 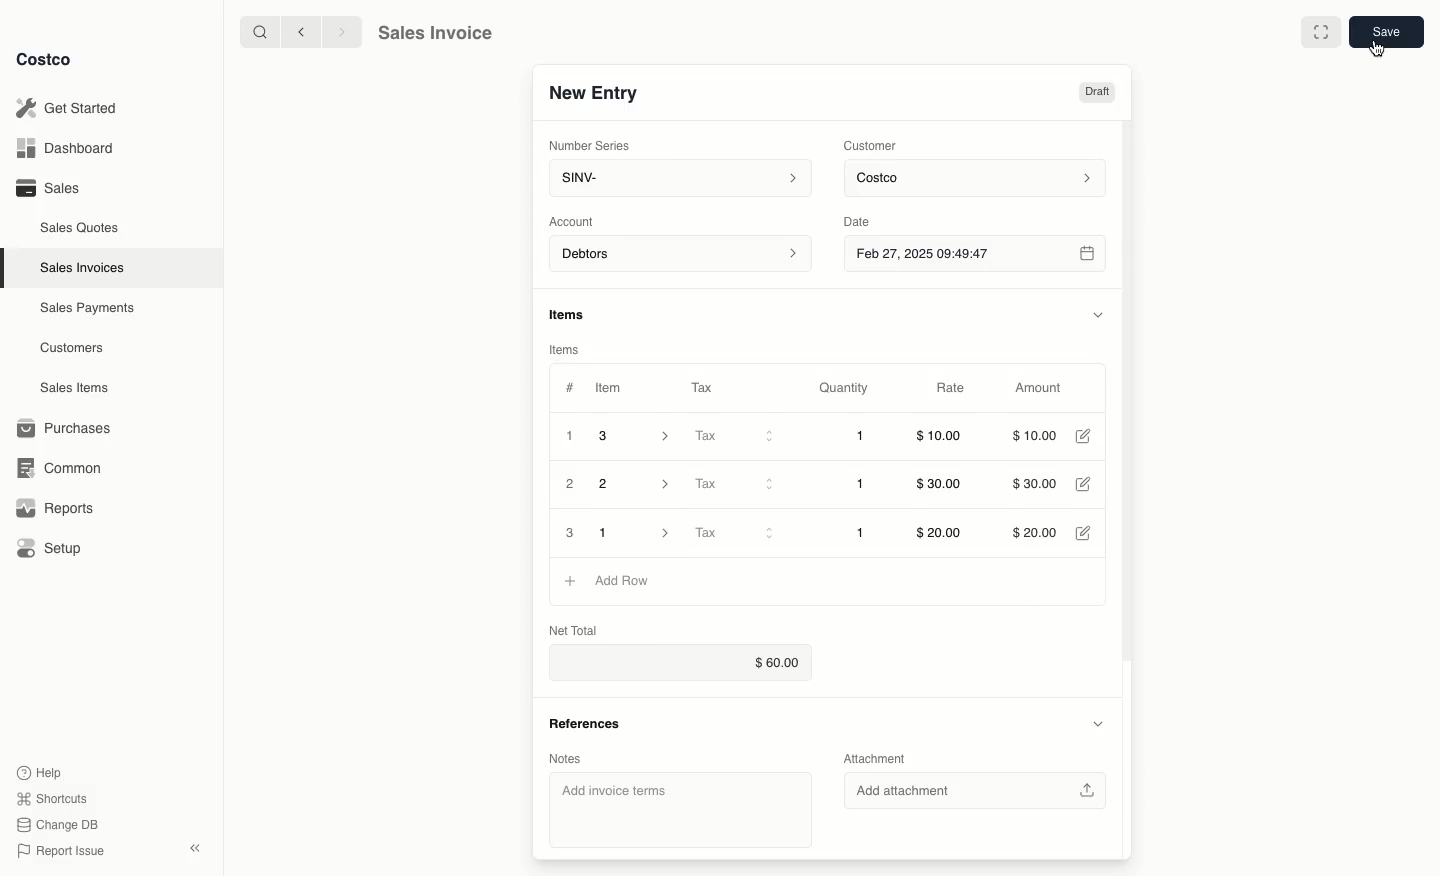 I want to click on $20.00, so click(x=941, y=533).